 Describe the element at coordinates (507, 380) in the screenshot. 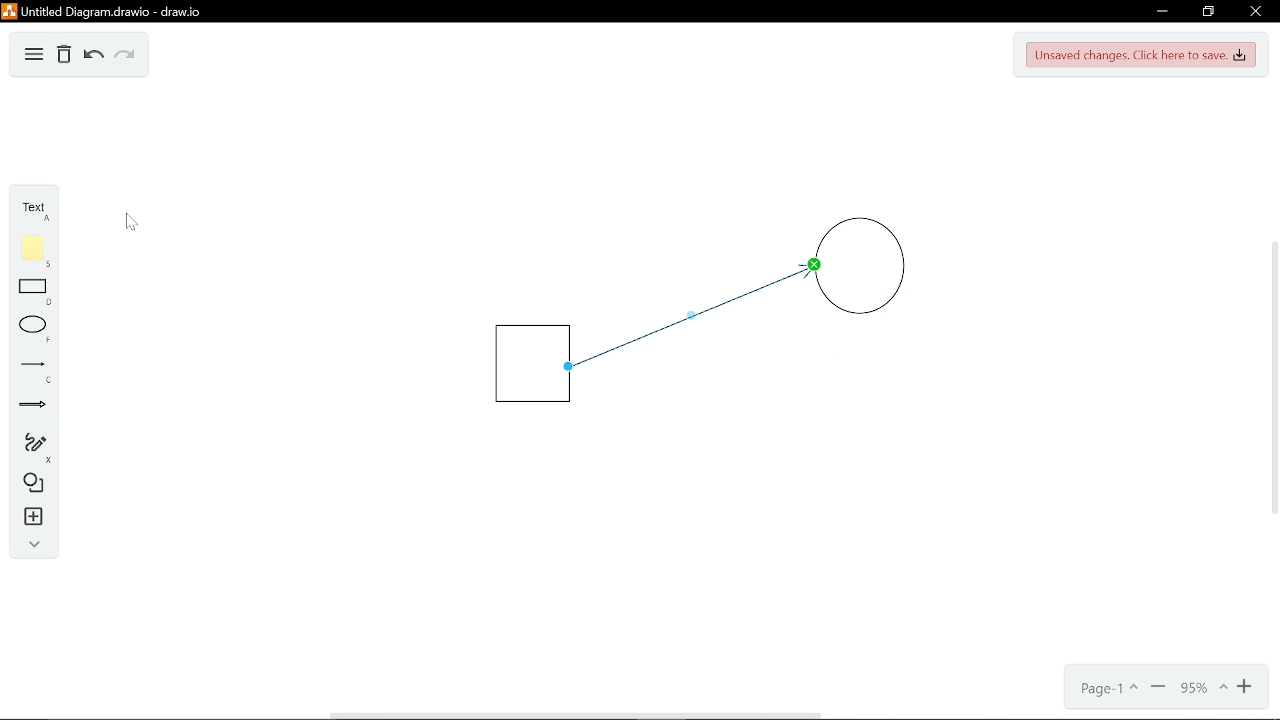

I see `Square` at that location.